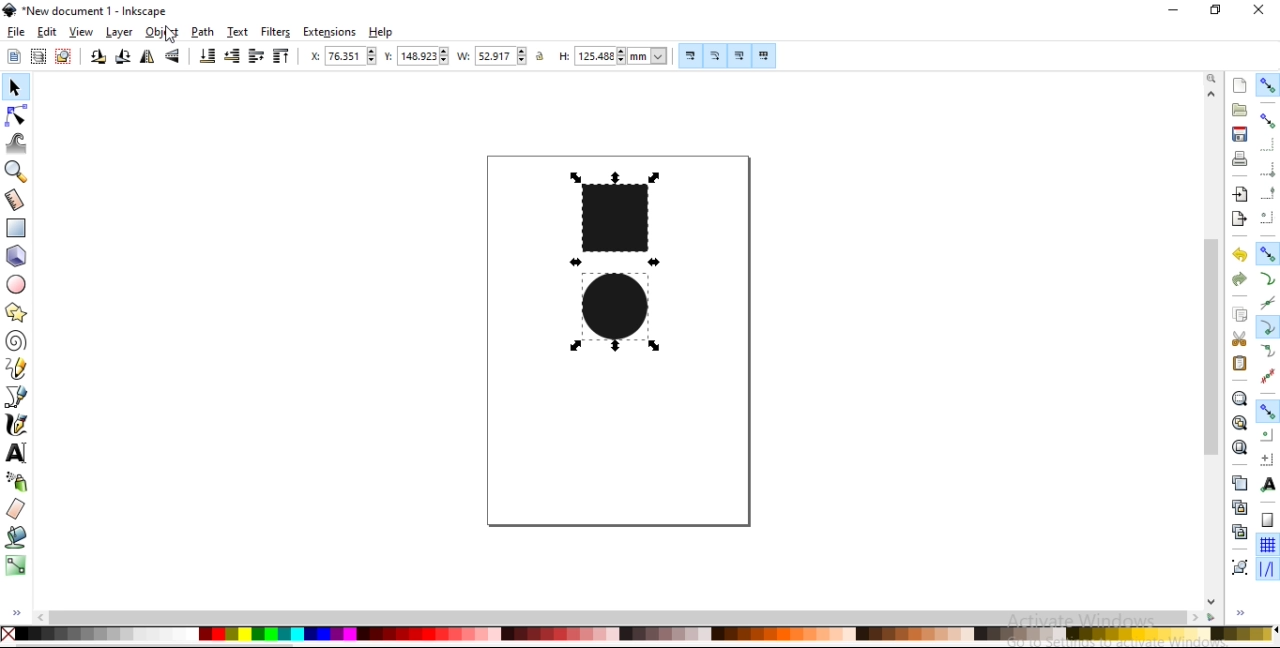  What do you see at coordinates (738, 56) in the screenshot?
I see `move gradients along with objects` at bounding box center [738, 56].